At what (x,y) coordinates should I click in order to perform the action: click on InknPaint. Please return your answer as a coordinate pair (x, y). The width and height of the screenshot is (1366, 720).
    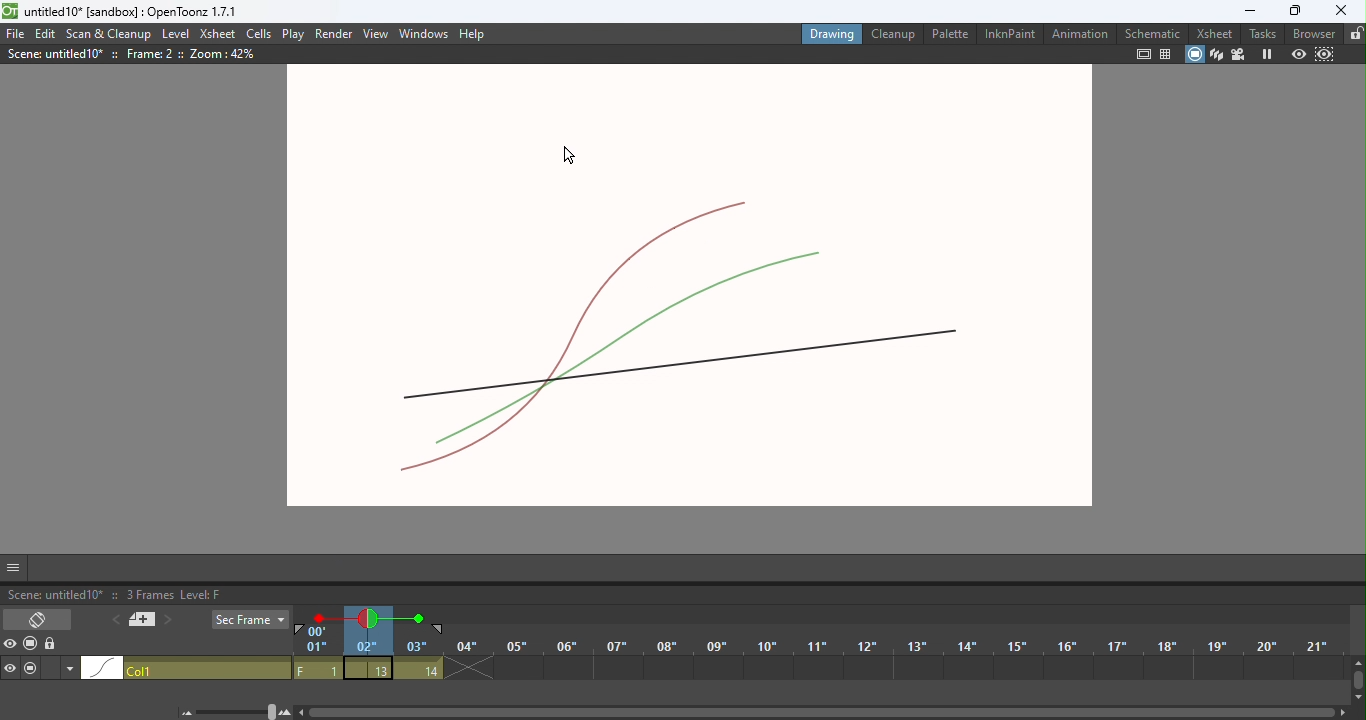
    Looking at the image, I should click on (1006, 32).